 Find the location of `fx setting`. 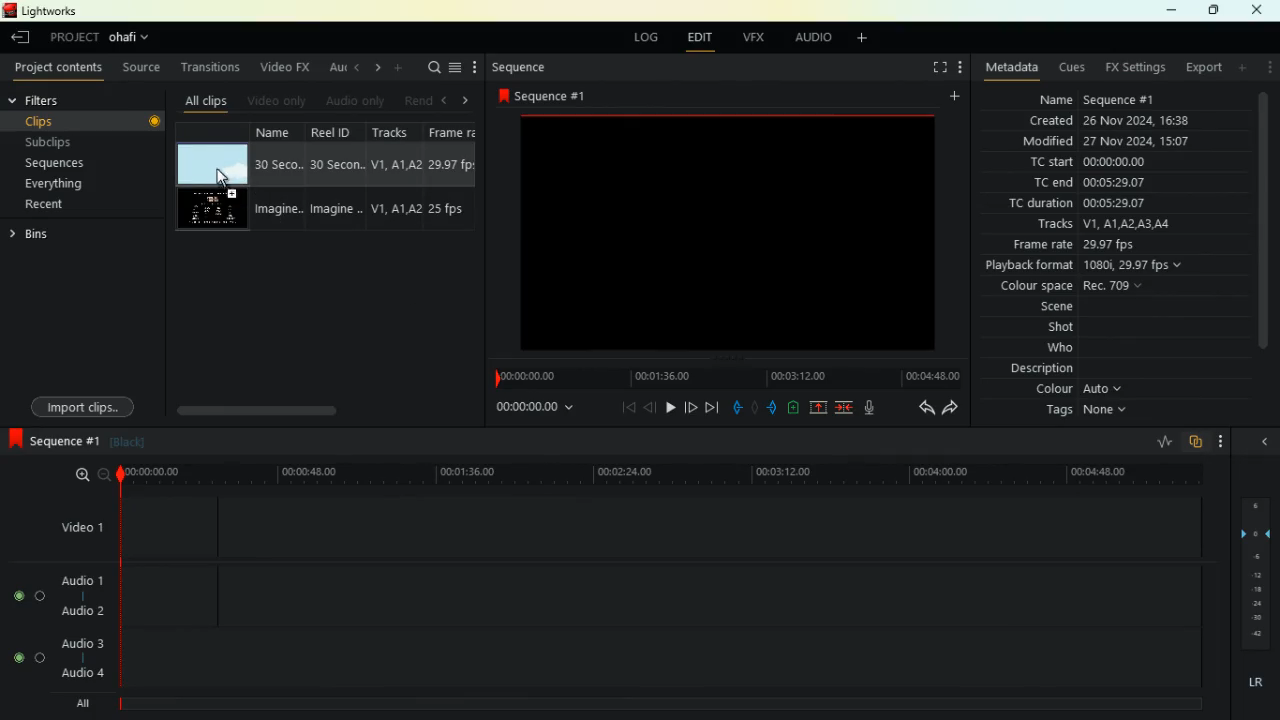

fx setting is located at coordinates (1139, 70).